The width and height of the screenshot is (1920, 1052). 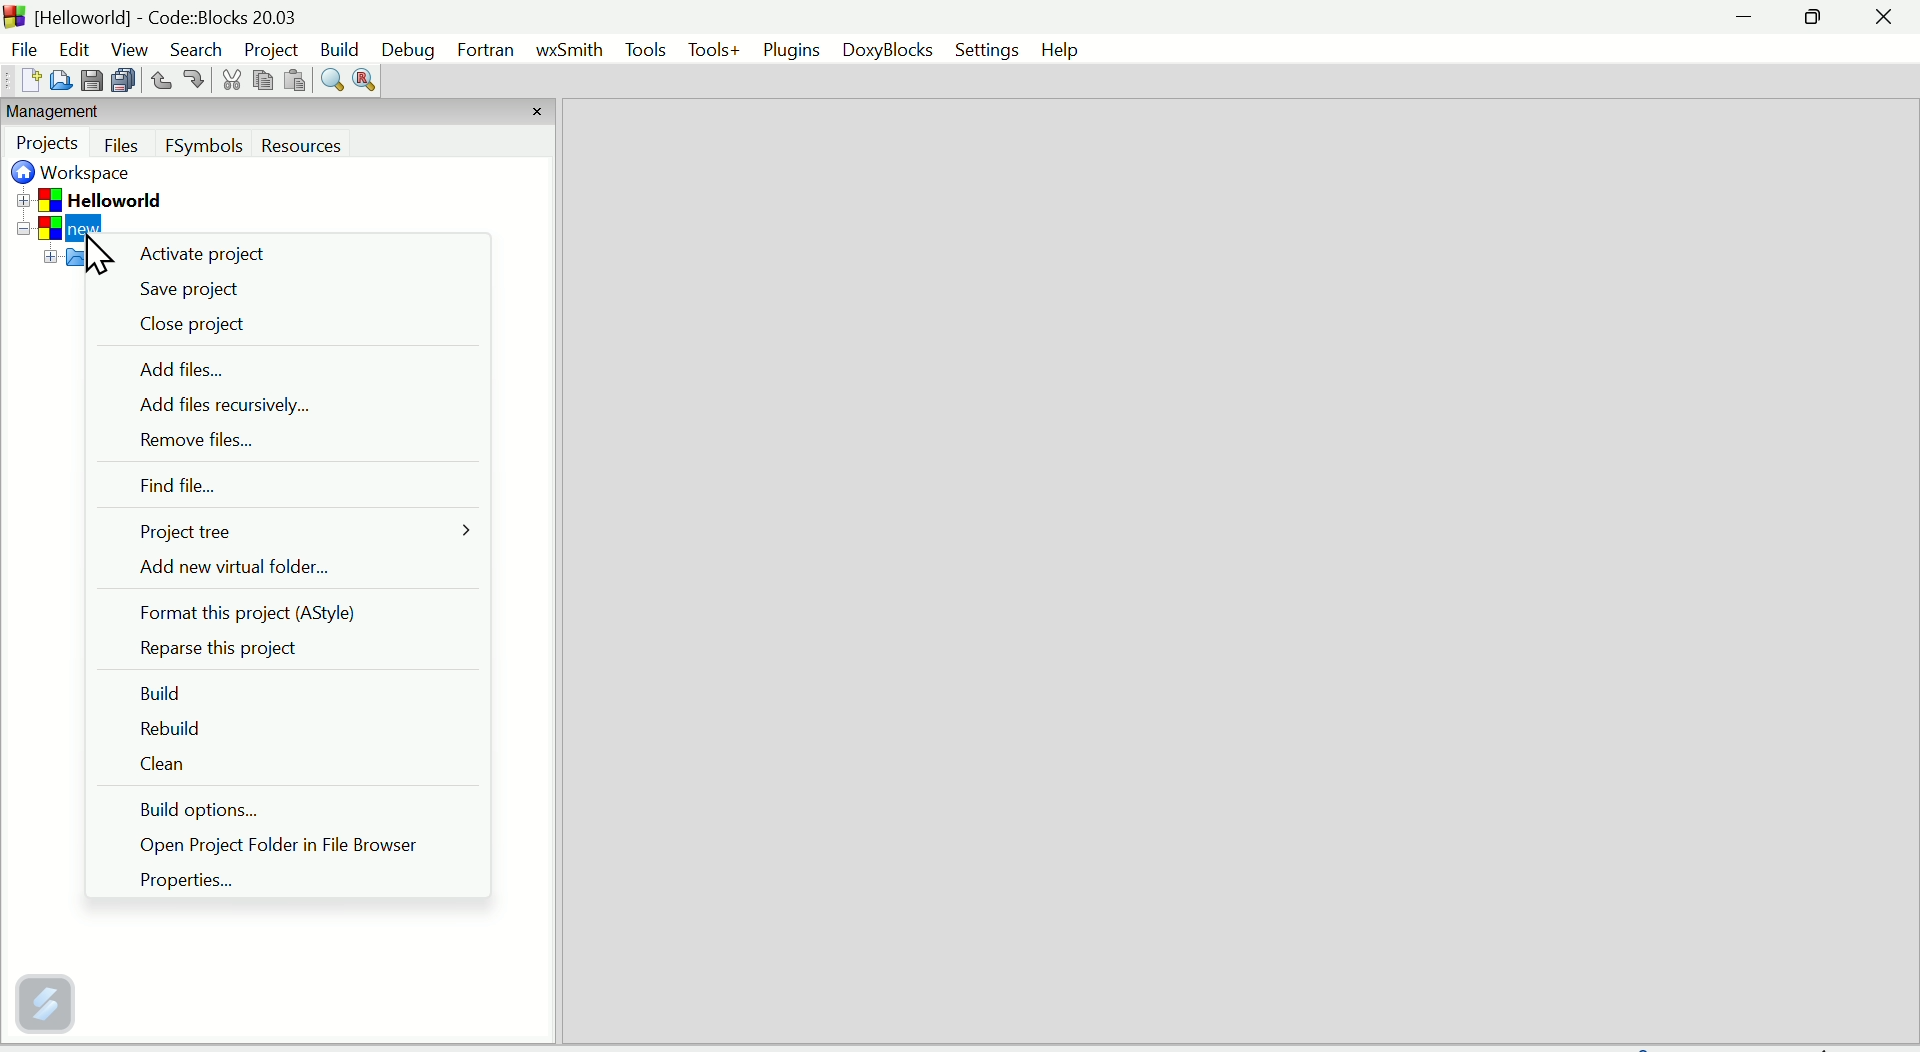 What do you see at coordinates (646, 53) in the screenshot?
I see `` at bounding box center [646, 53].